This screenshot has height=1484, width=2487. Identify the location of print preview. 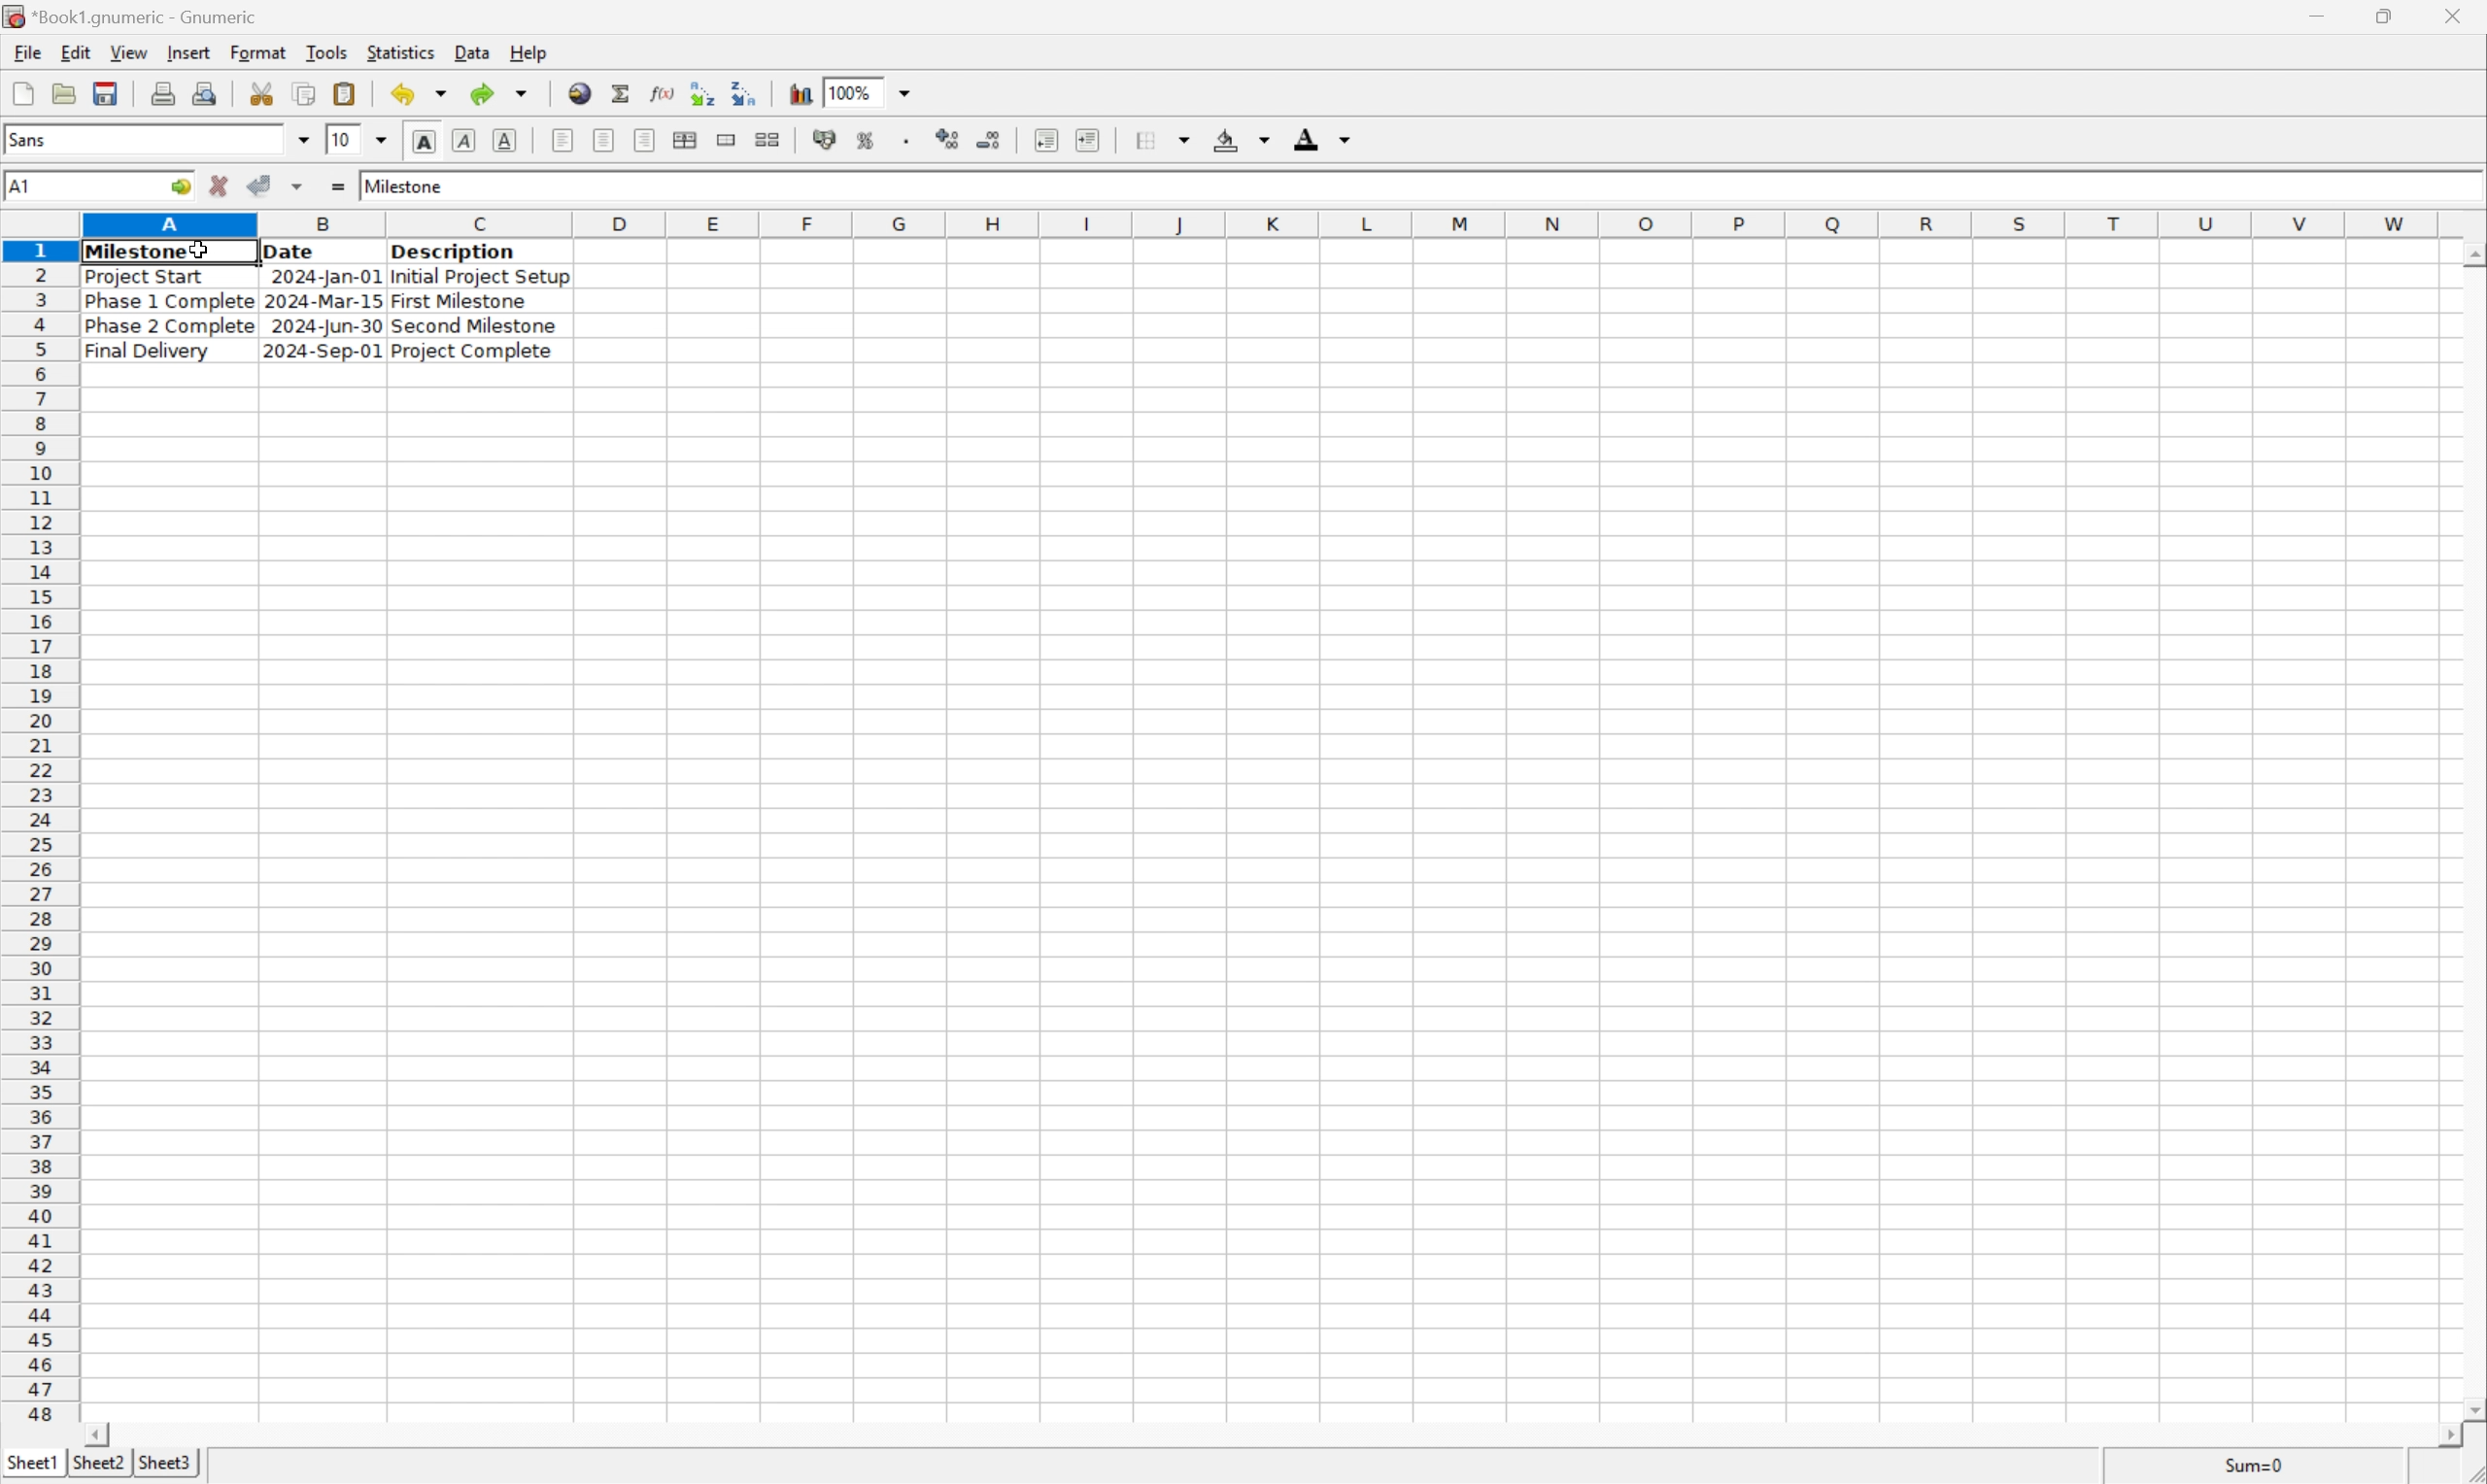
(163, 92).